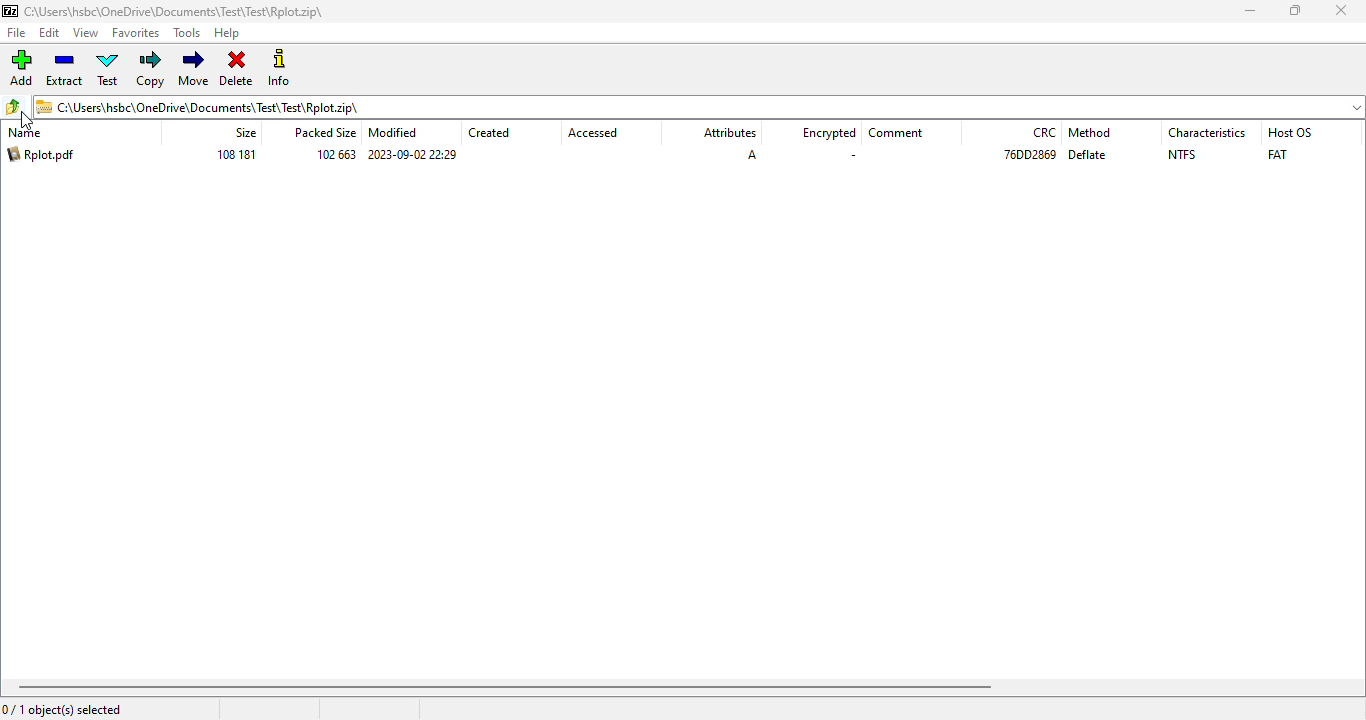 This screenshot has height=720, width=1366. Describe the element at coordinates (244, 132) in the screenshot. I see `size` at that location.